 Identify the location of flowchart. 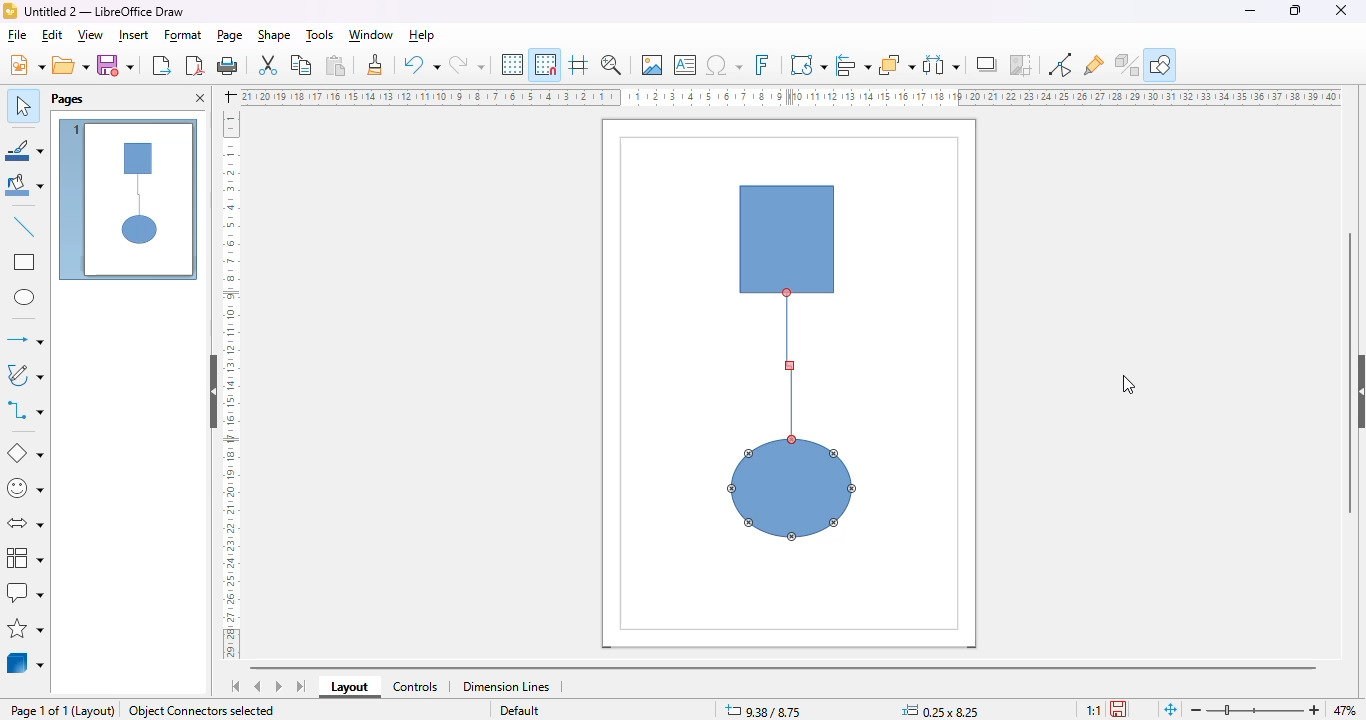
(25, 557).